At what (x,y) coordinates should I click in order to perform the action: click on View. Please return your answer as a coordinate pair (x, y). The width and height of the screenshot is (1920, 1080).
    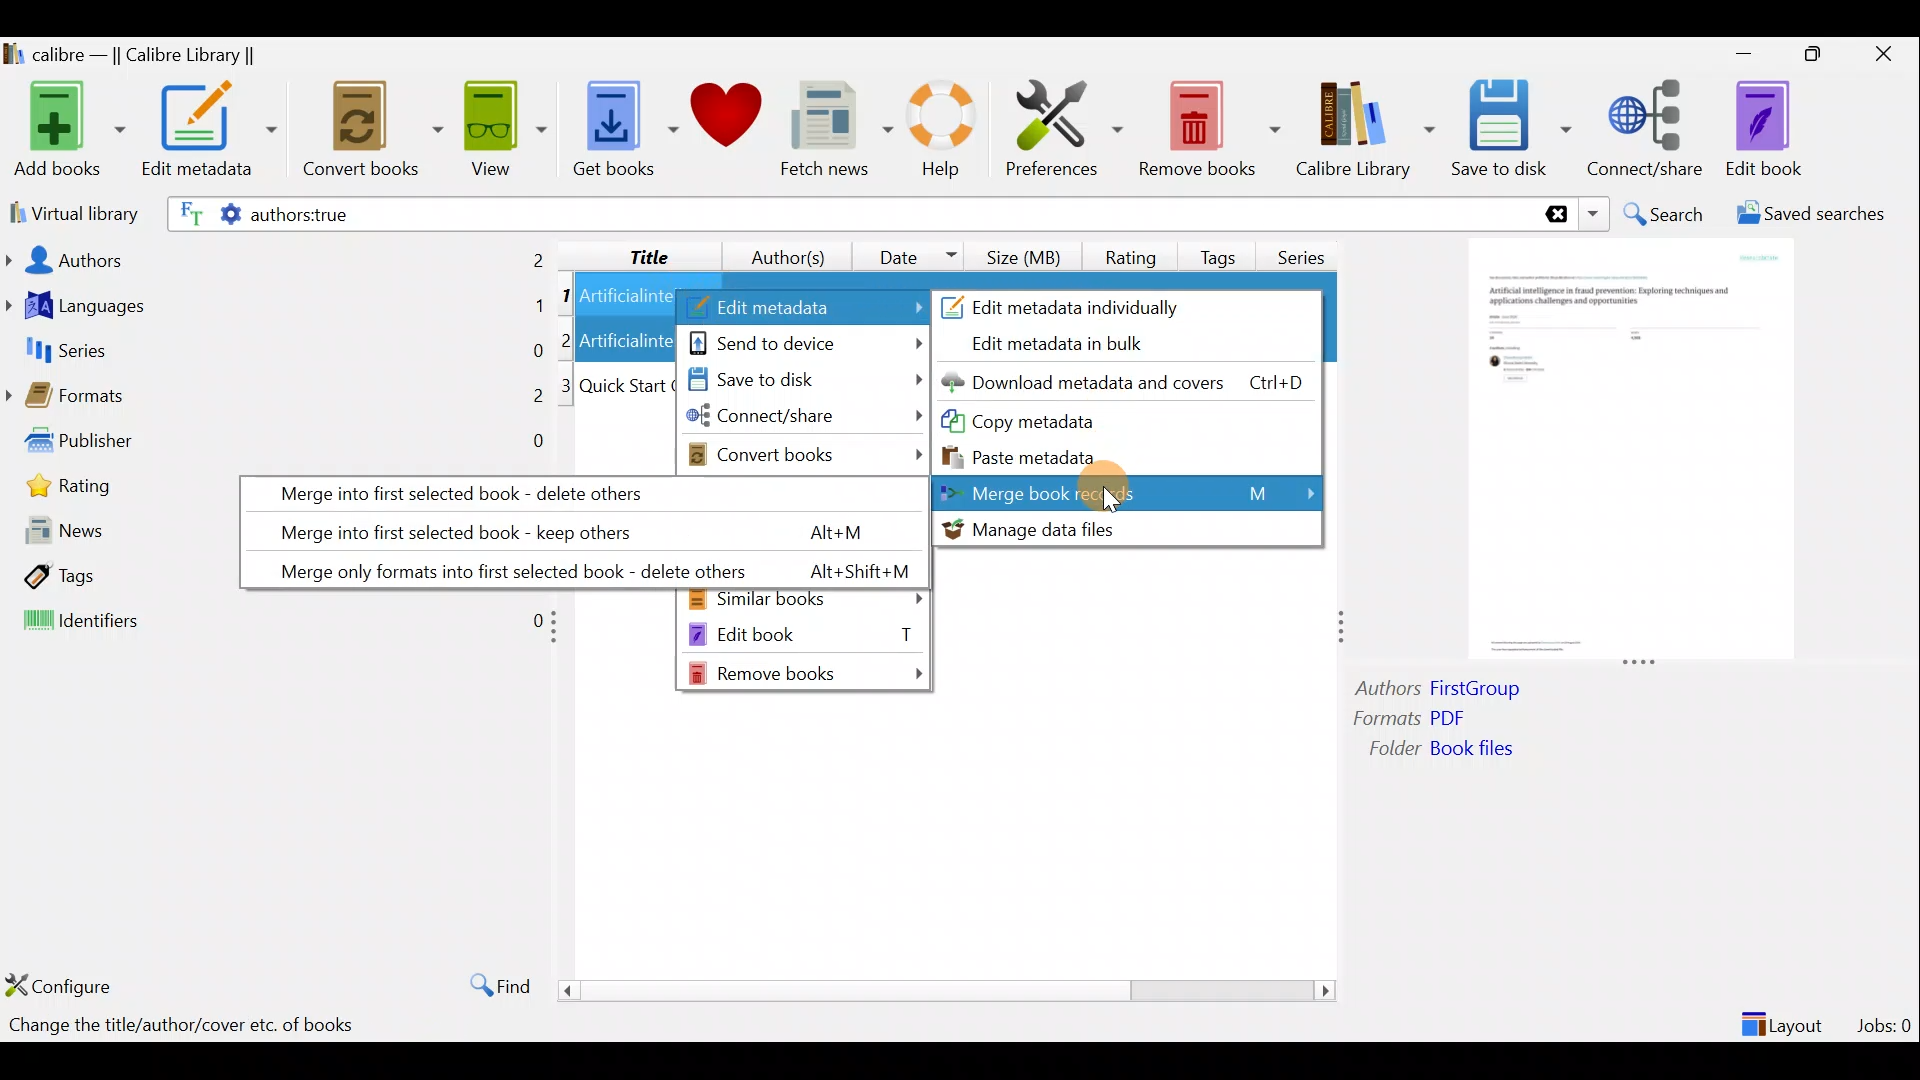
    Looking at the image, I should click on (502, 127).